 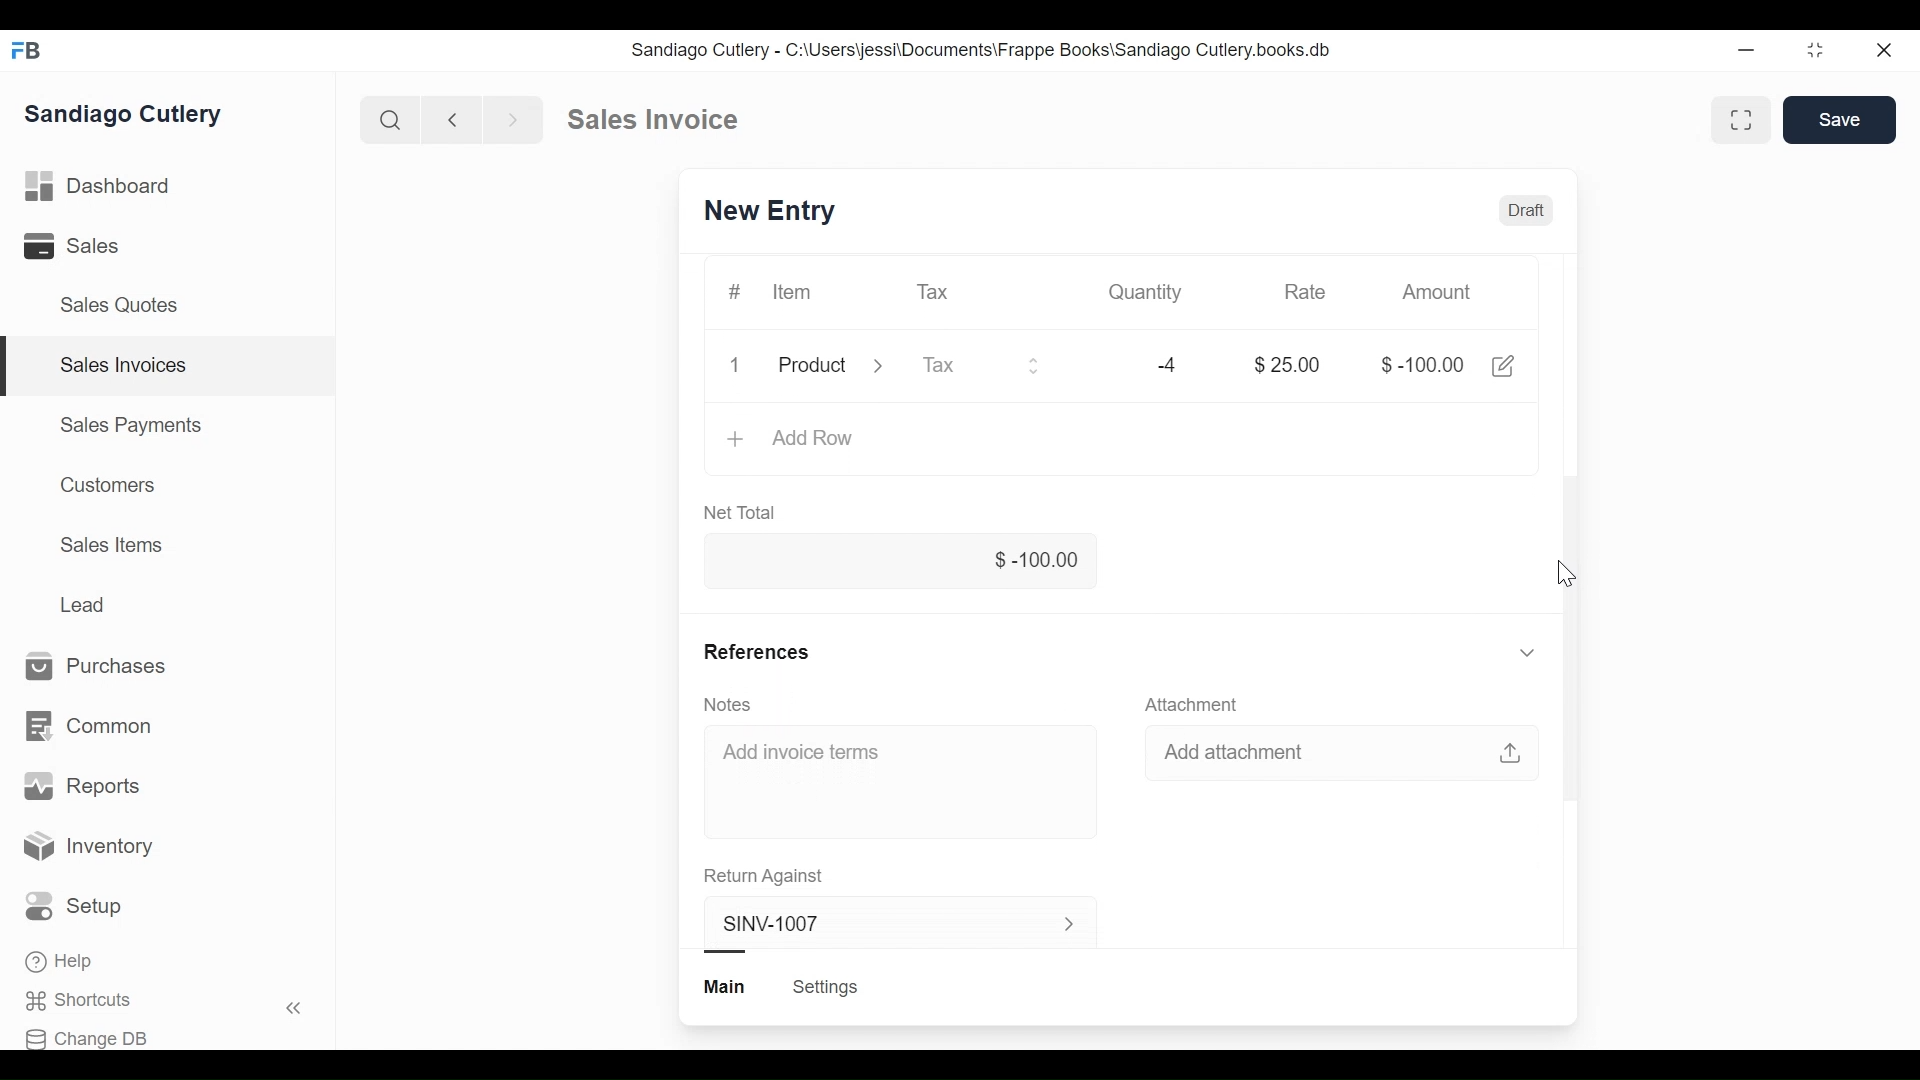 I want to click on Tax, so click(x=934, y=292).